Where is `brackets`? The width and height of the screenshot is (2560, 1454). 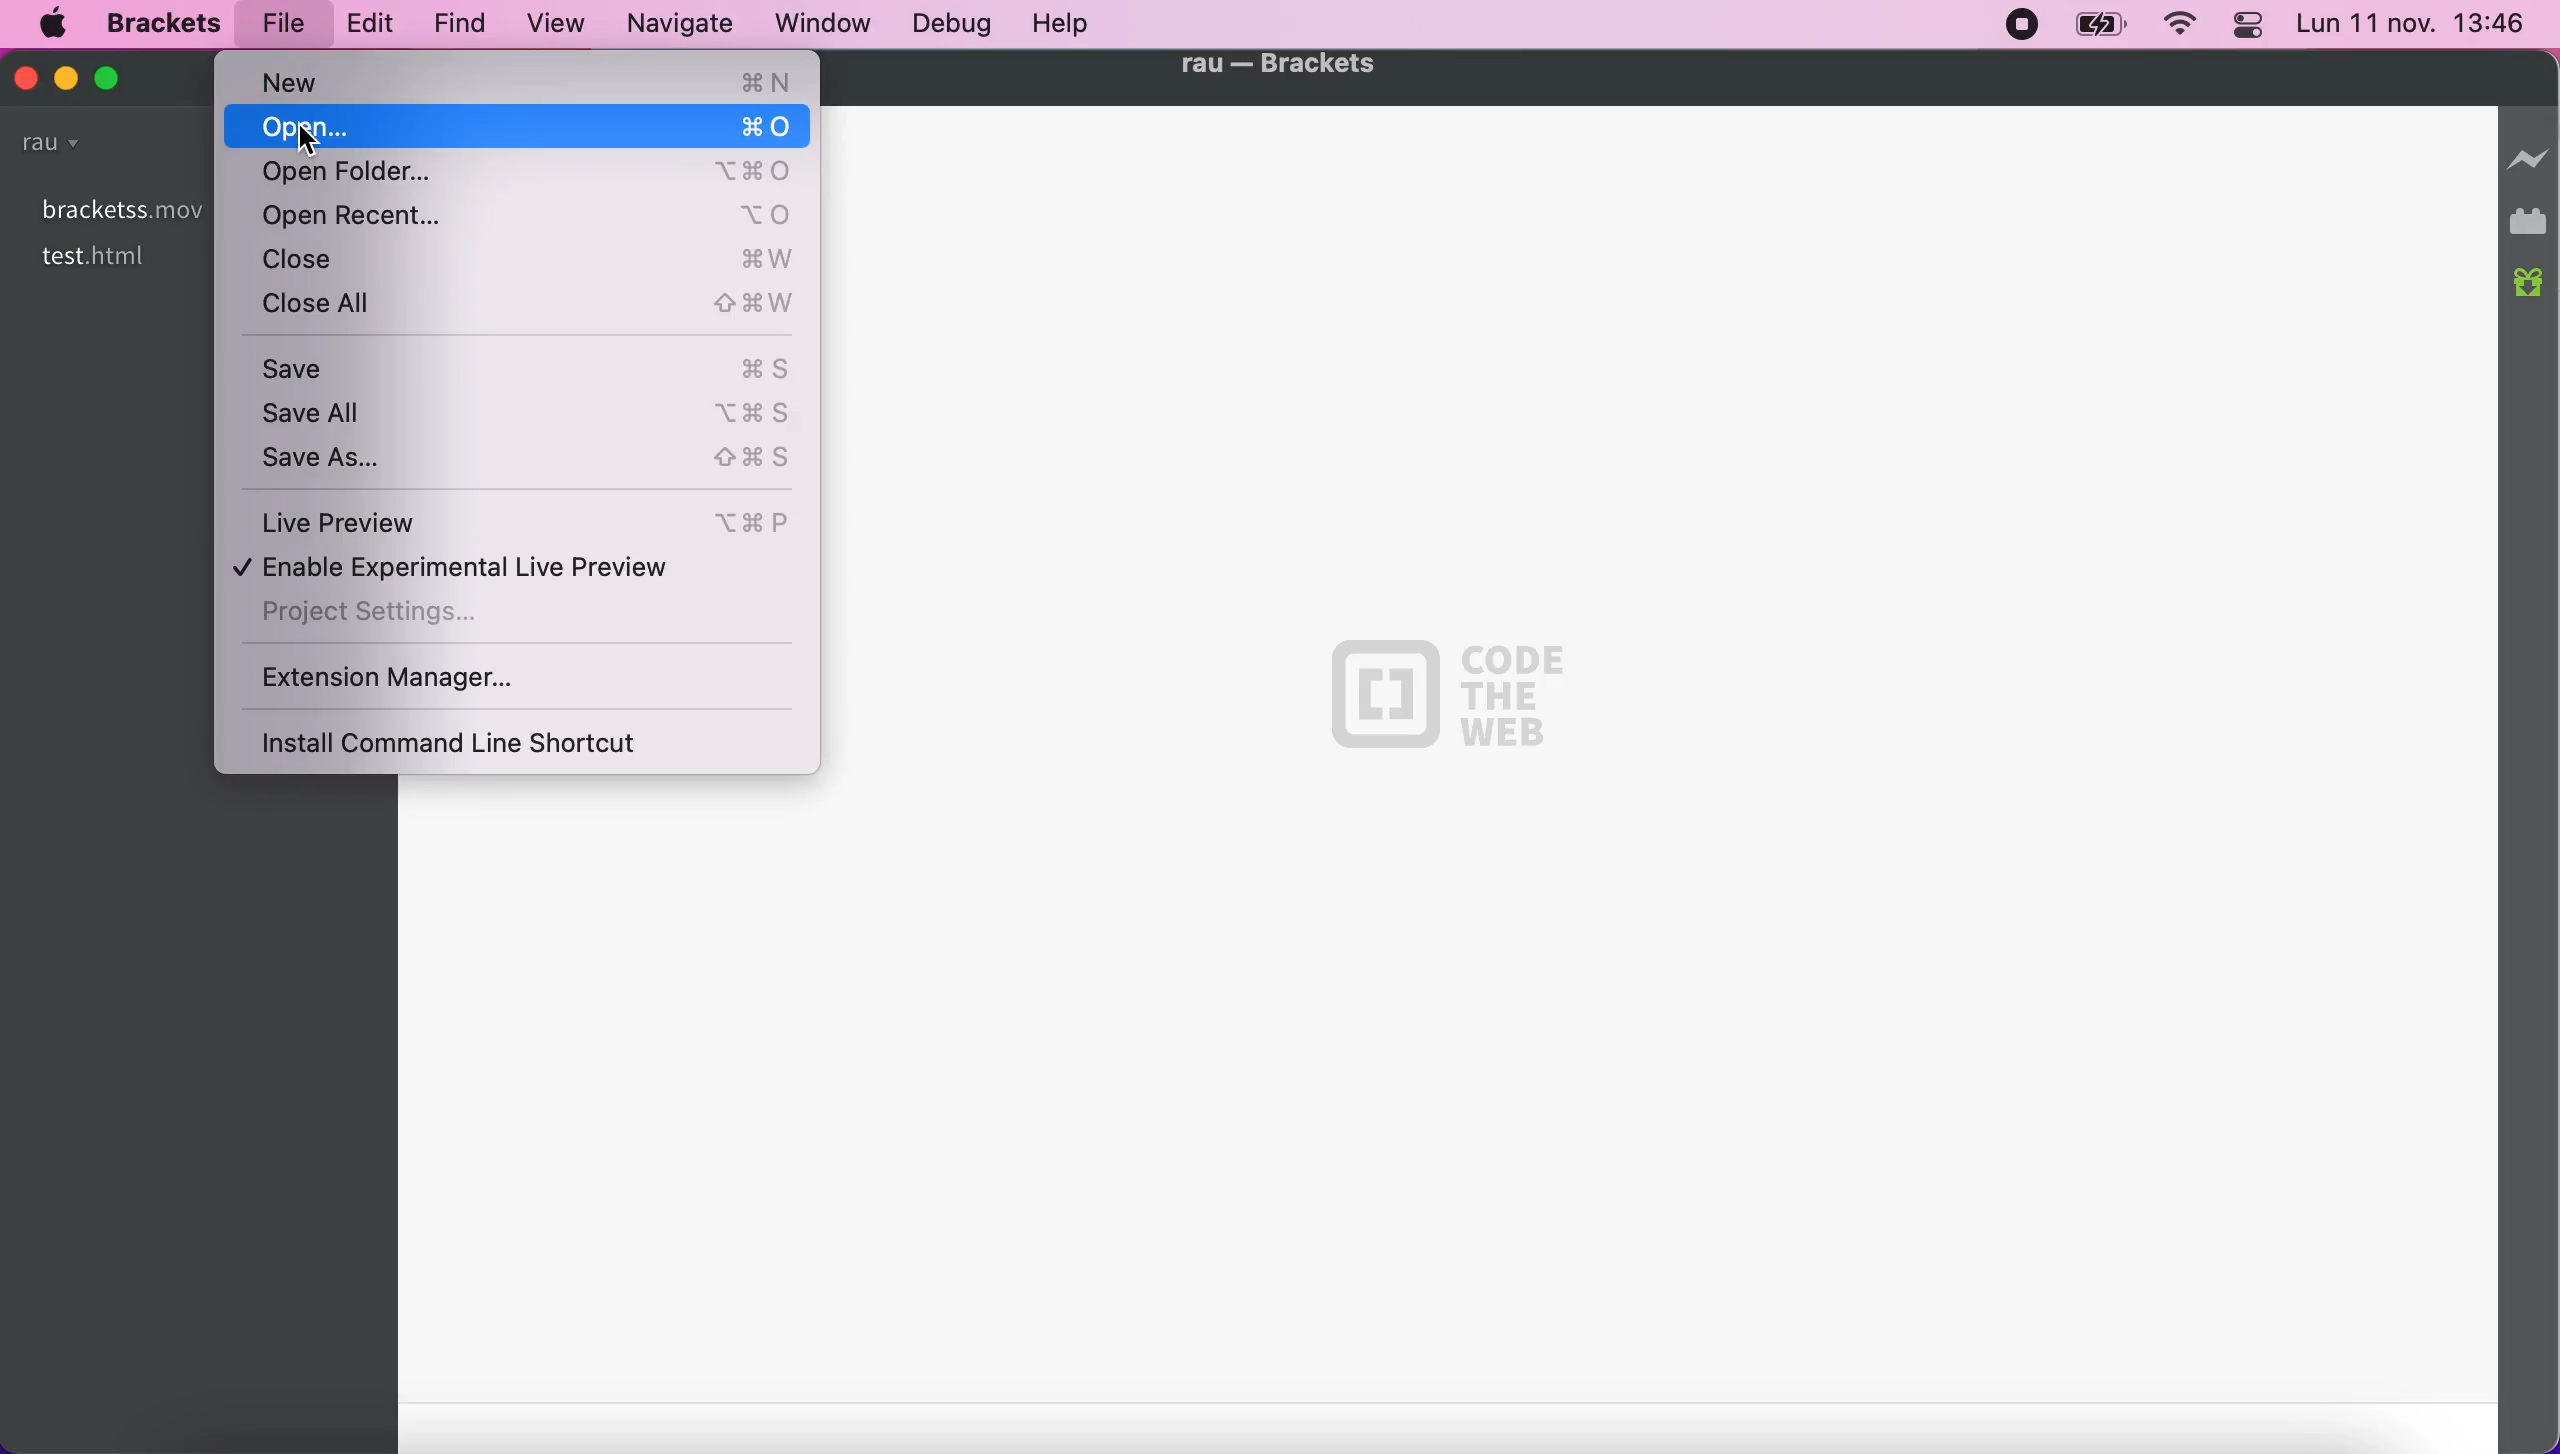 brackets is located at coordinates (163, 23).